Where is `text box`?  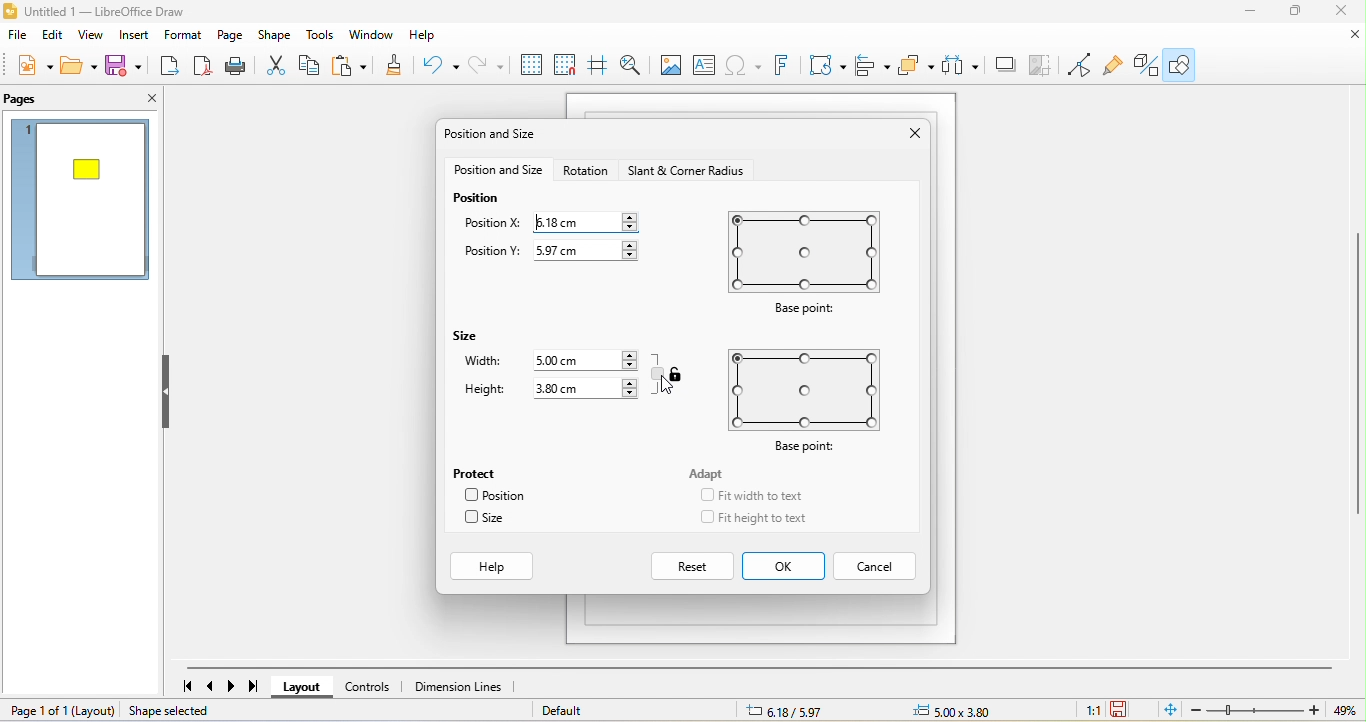 text box is located at coordinates (706, 64).